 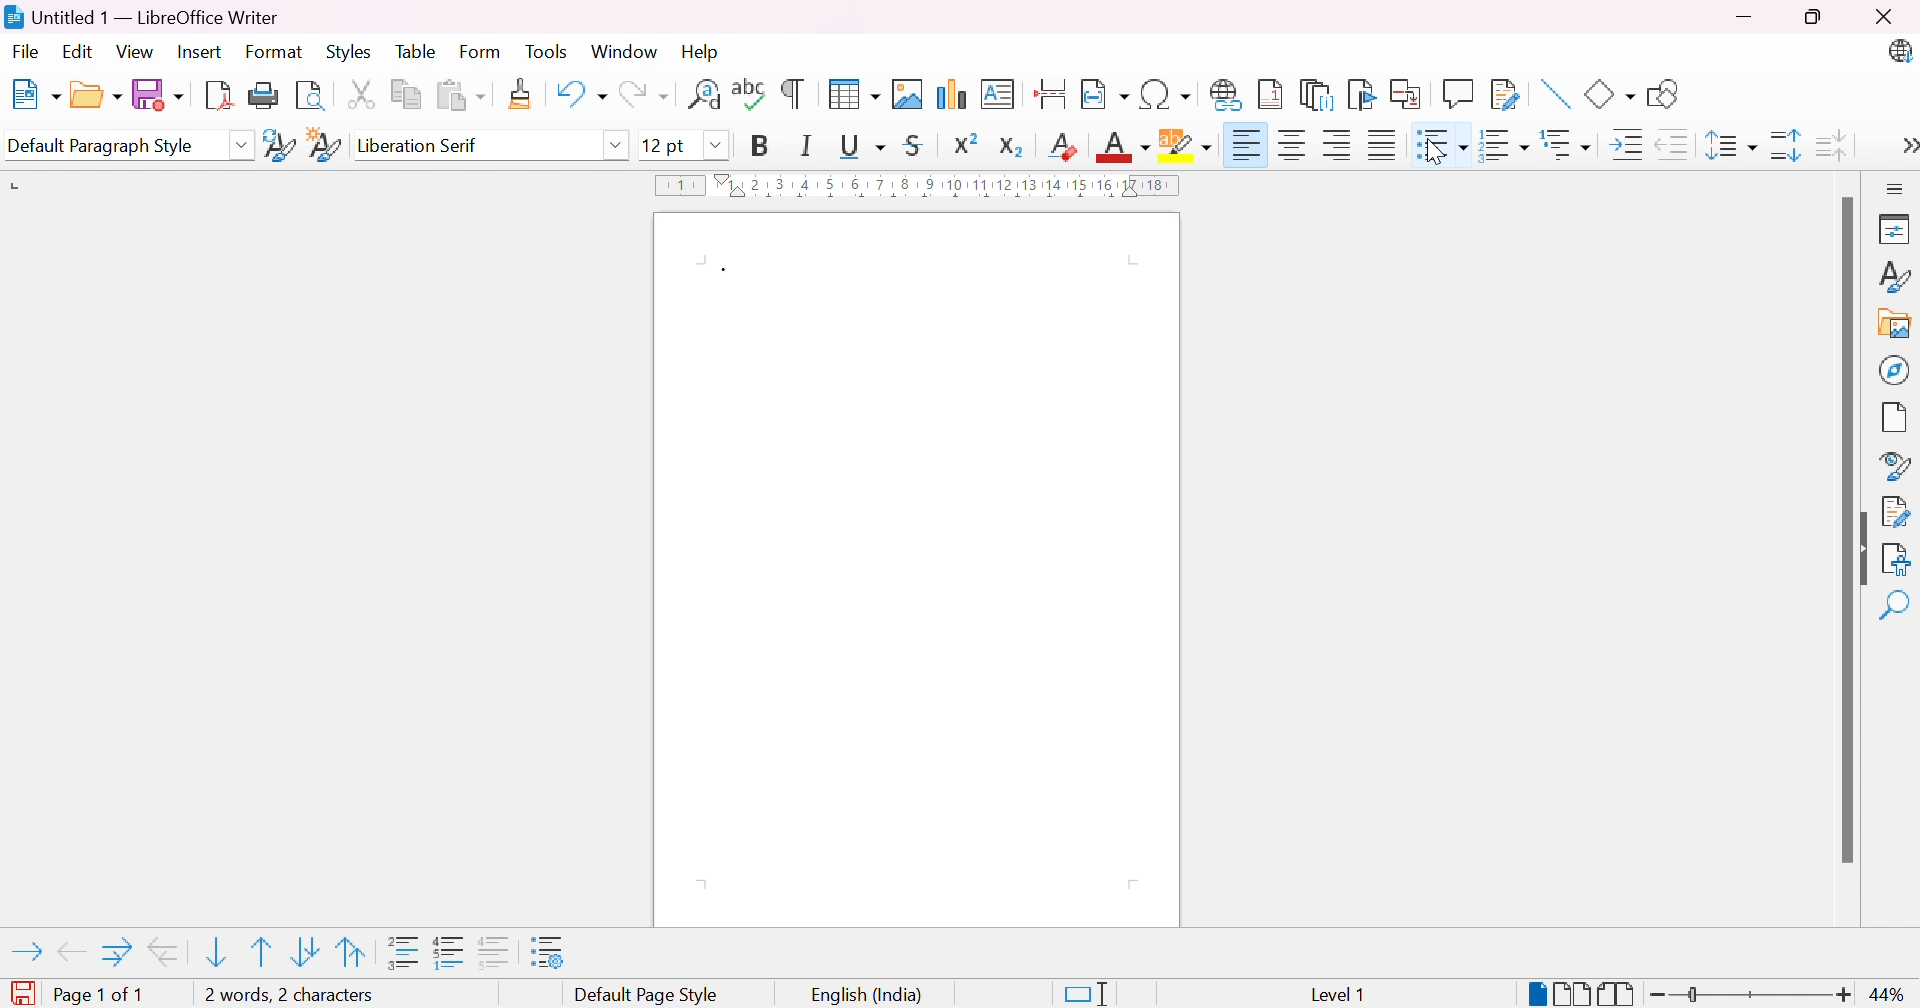 I want to click on Subscript, so click(x=1012, y=148).